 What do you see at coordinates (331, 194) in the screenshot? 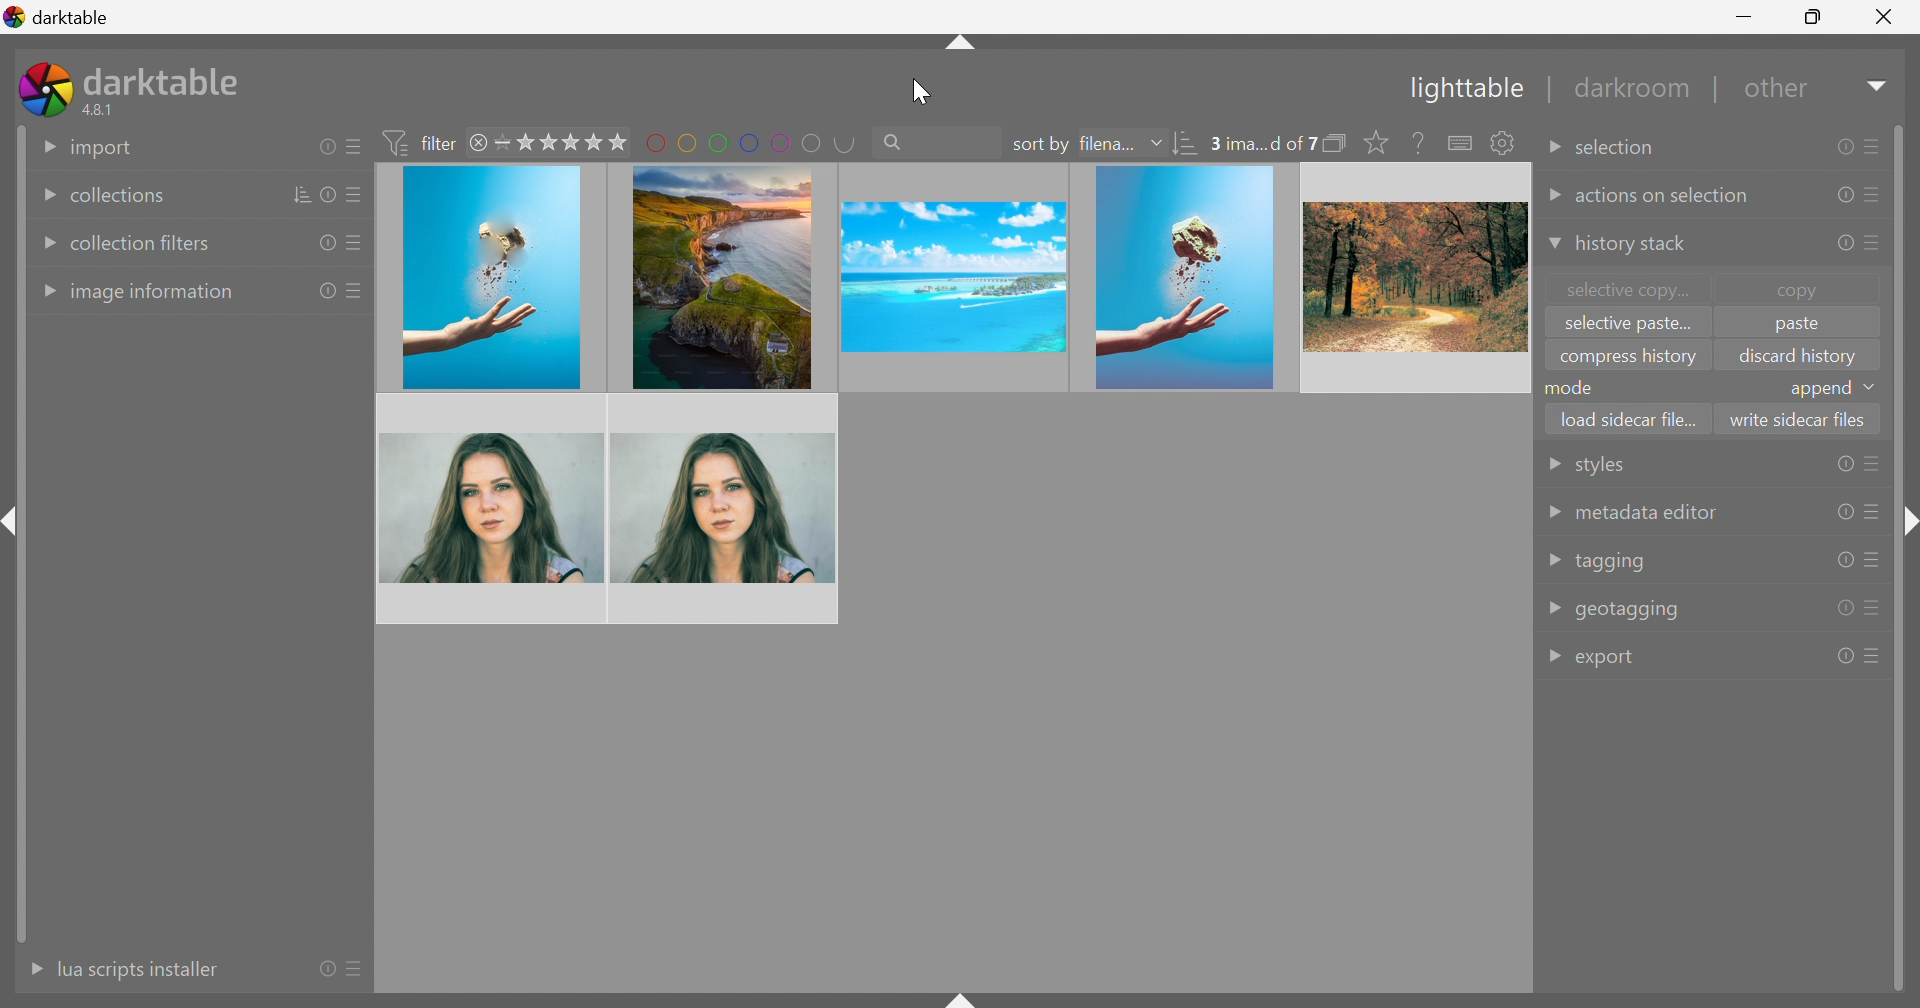
I see `reset` at bounding box center [331, 194].